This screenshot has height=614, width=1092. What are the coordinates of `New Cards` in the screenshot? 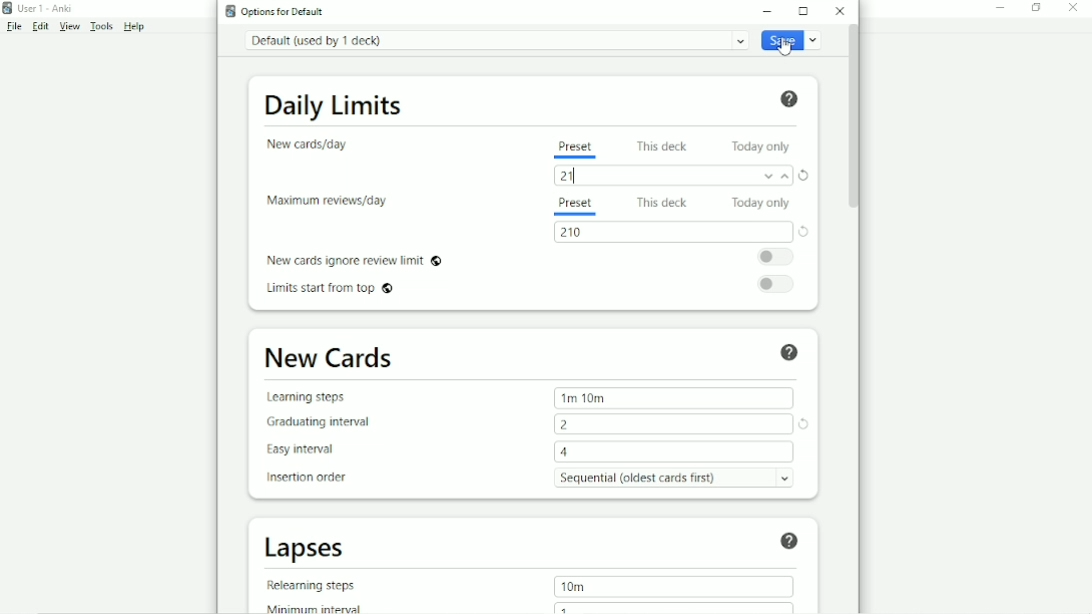 It's located at (332, 358).